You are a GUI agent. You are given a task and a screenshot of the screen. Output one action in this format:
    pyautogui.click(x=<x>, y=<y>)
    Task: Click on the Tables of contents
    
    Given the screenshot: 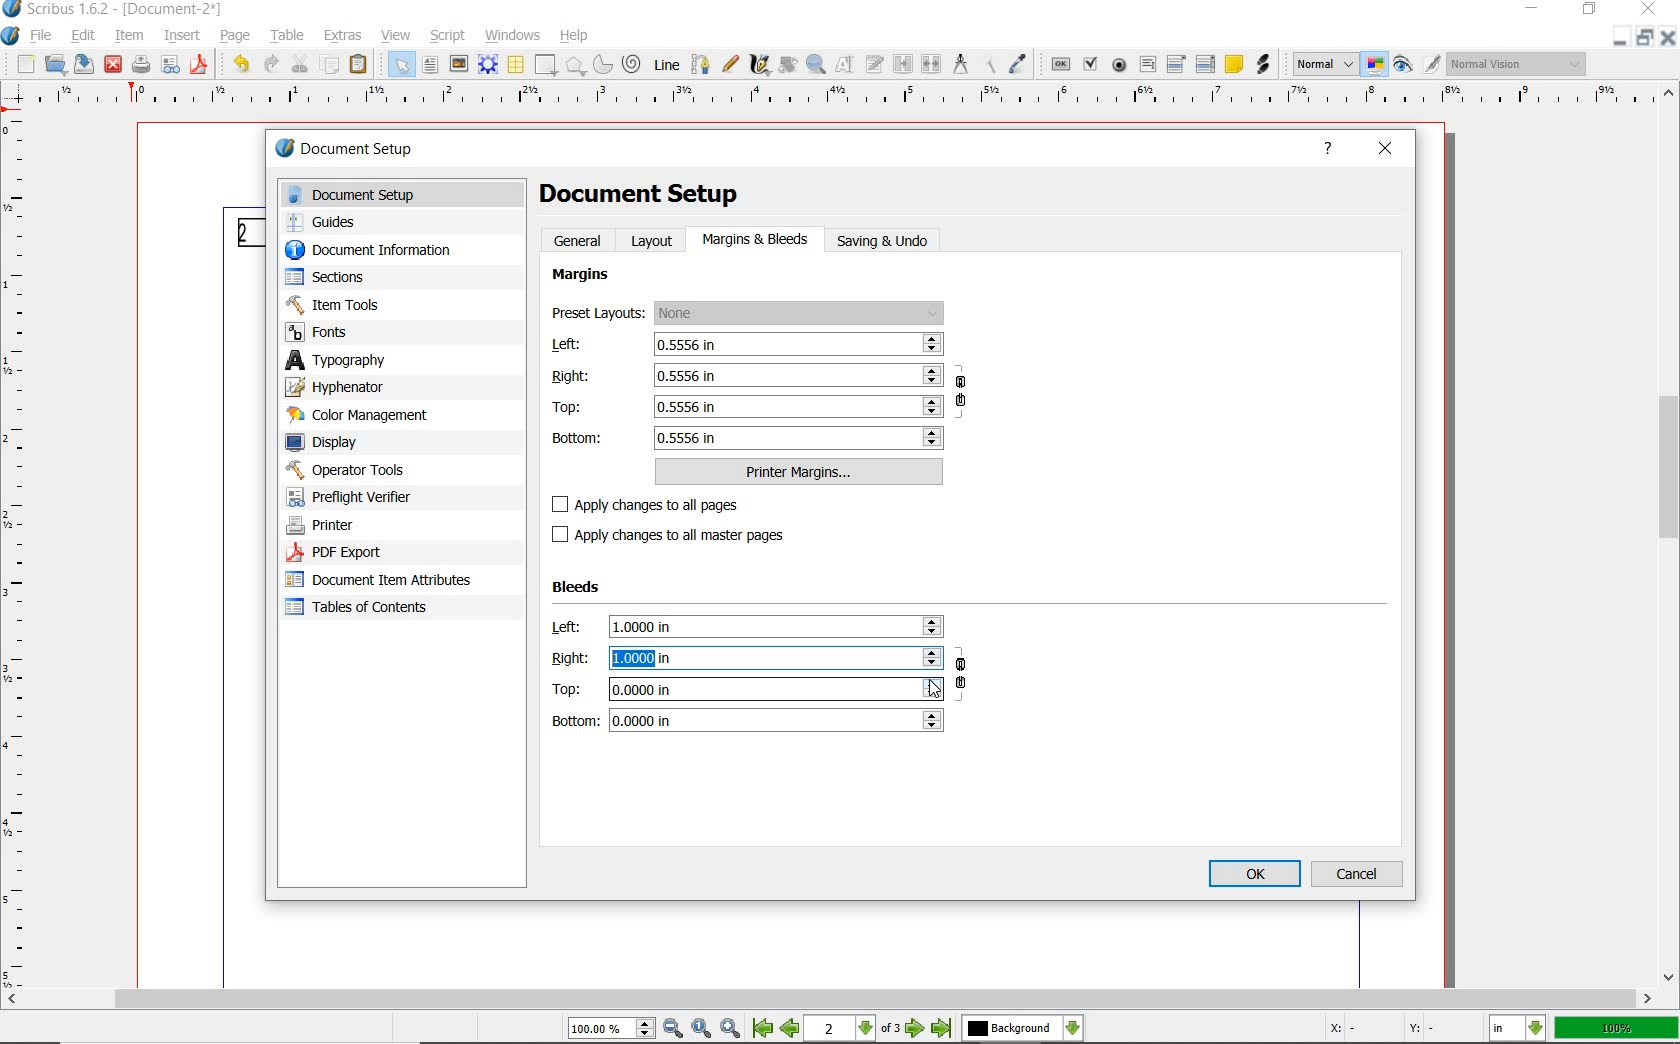 What is the action you would take?
    pyautogui.click(x=370, y=608)
    